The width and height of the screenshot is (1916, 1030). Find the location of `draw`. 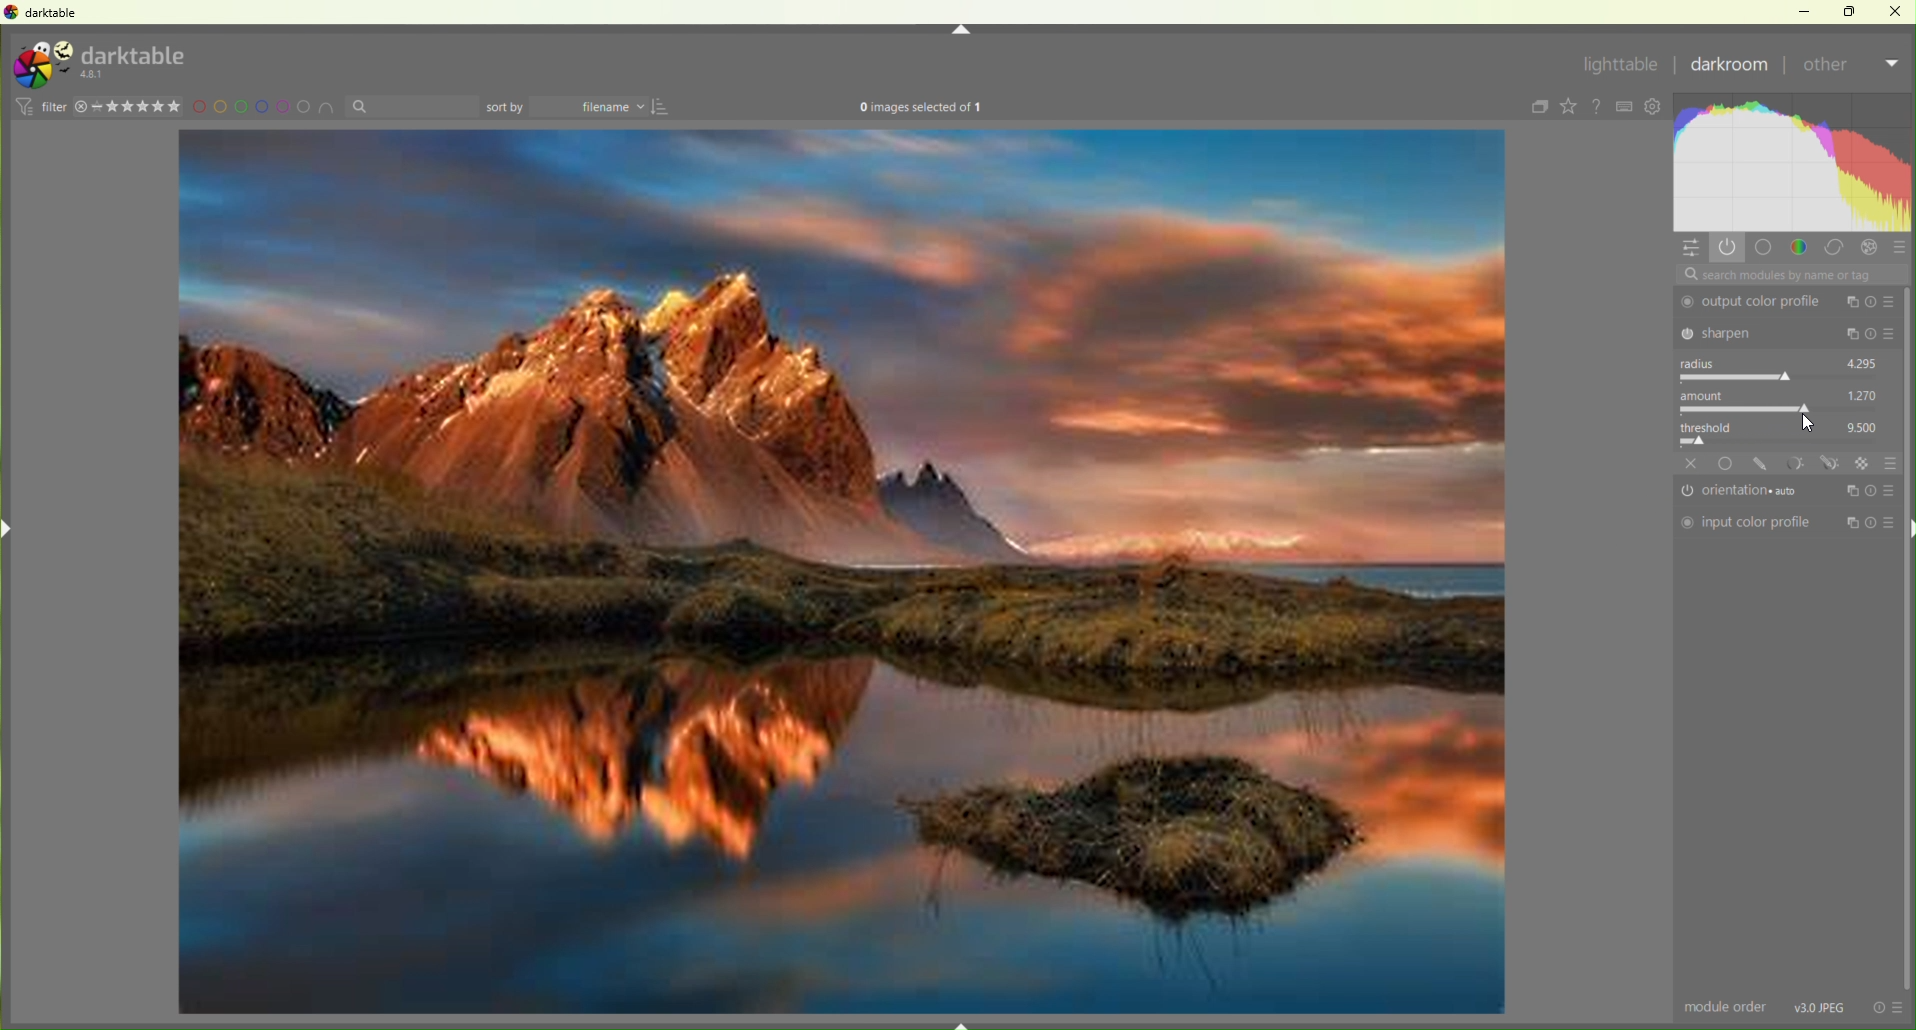

draw is located at coordinates (1763, 464).